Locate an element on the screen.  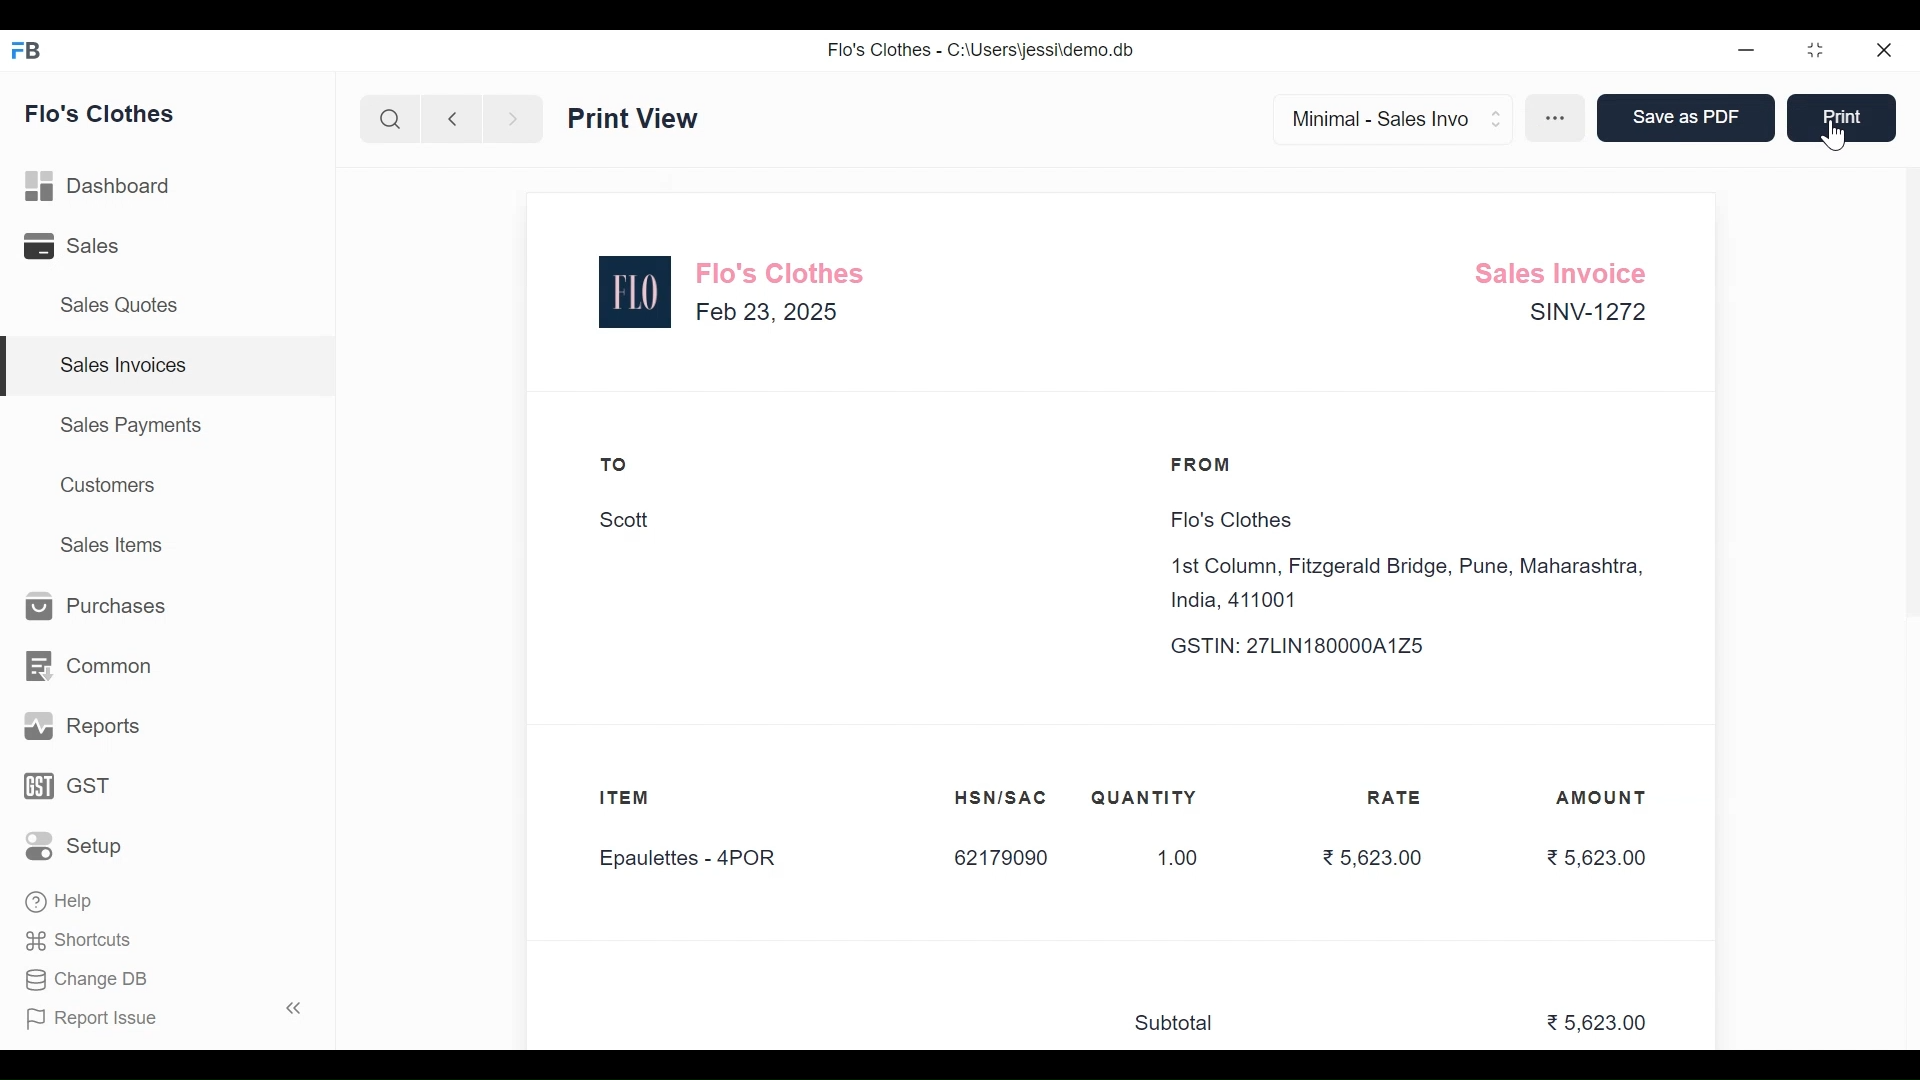
Setup is located at coordinates (74, 844).